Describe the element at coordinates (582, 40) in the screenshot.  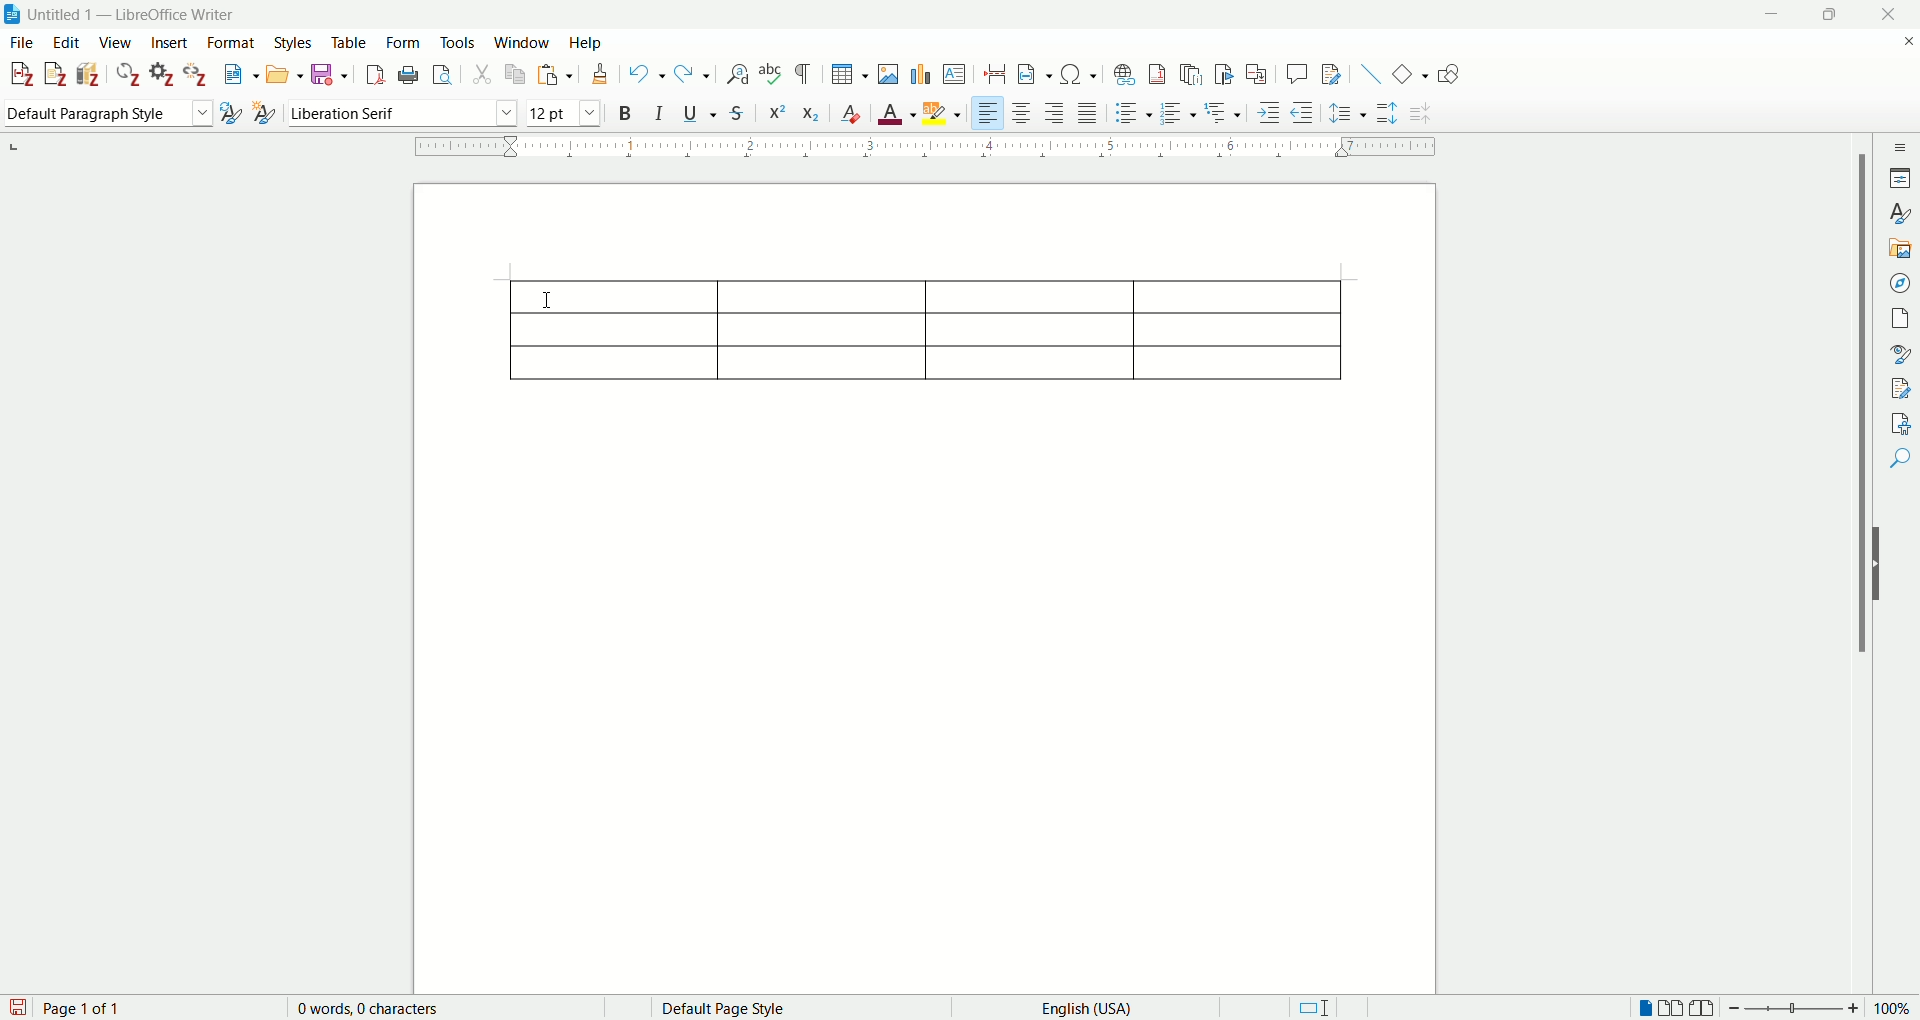
I see `help` at that location.